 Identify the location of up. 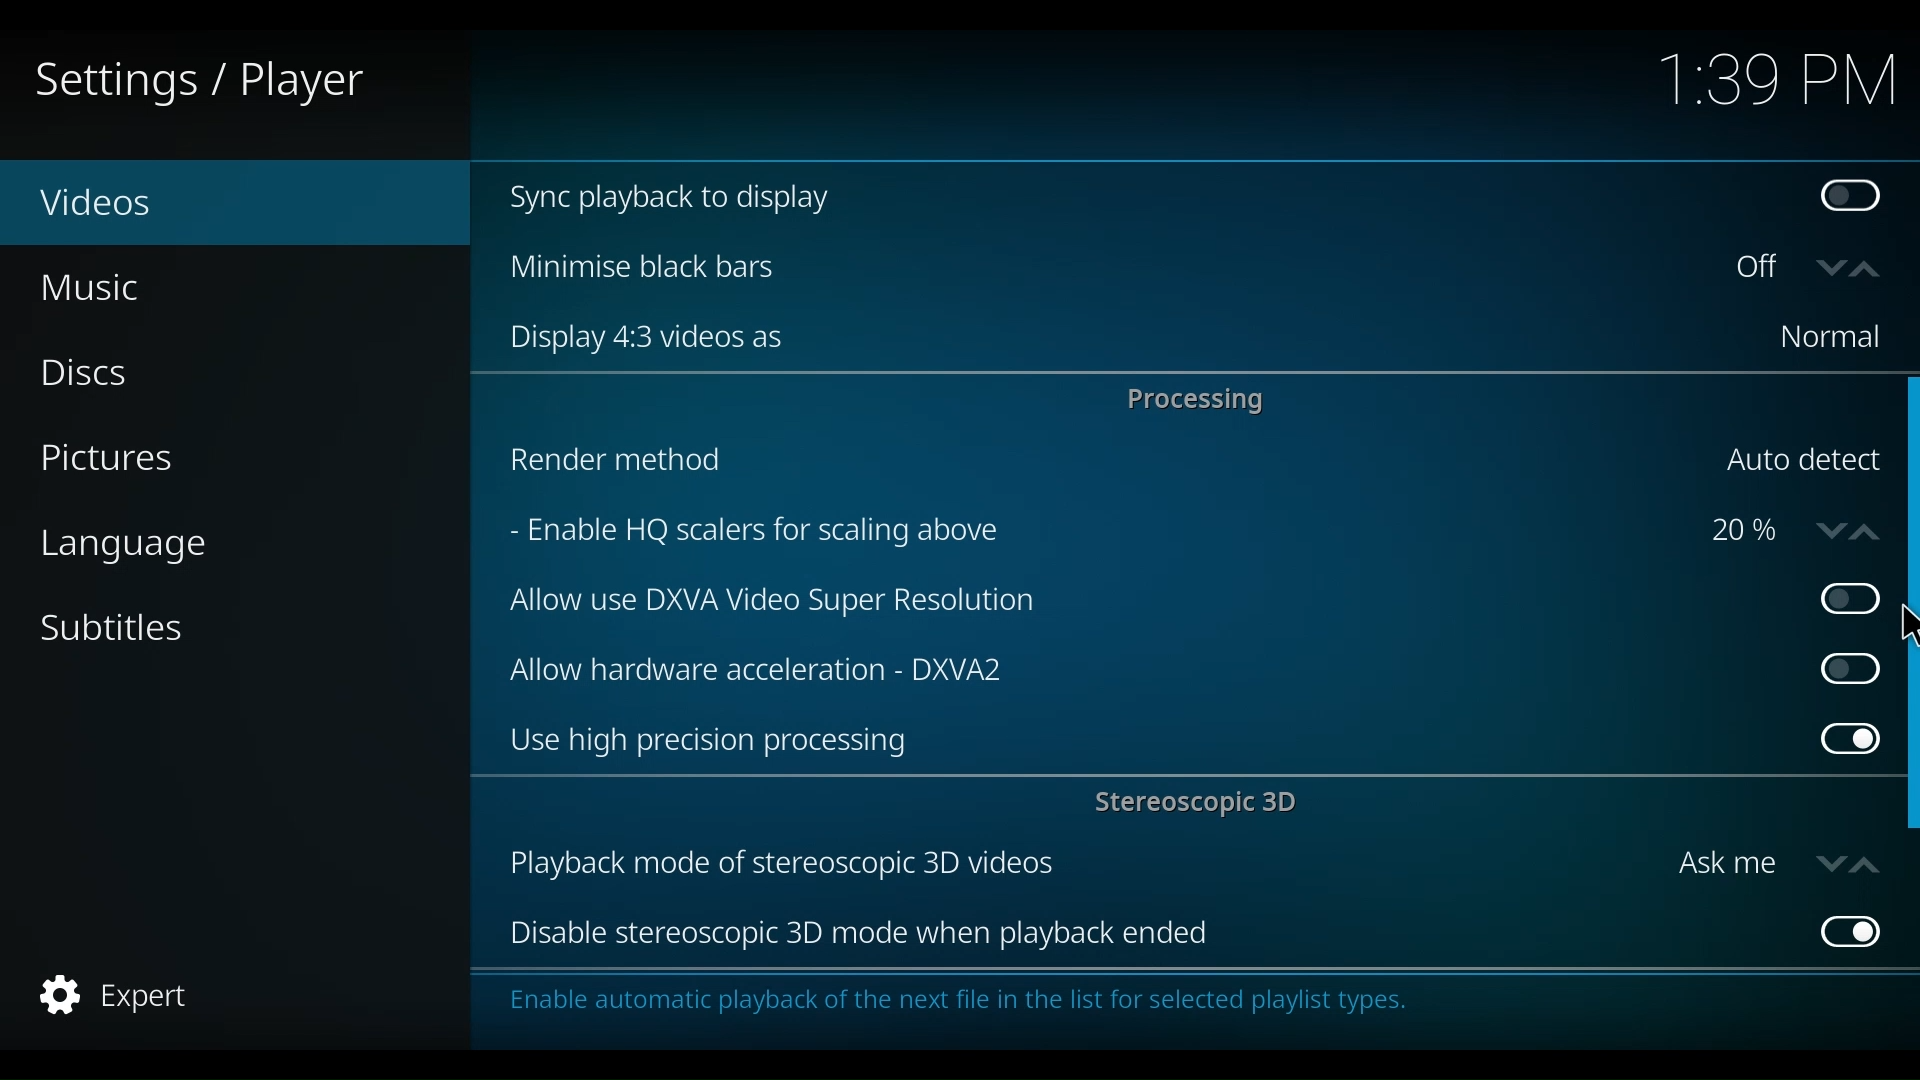
(1869, 528).